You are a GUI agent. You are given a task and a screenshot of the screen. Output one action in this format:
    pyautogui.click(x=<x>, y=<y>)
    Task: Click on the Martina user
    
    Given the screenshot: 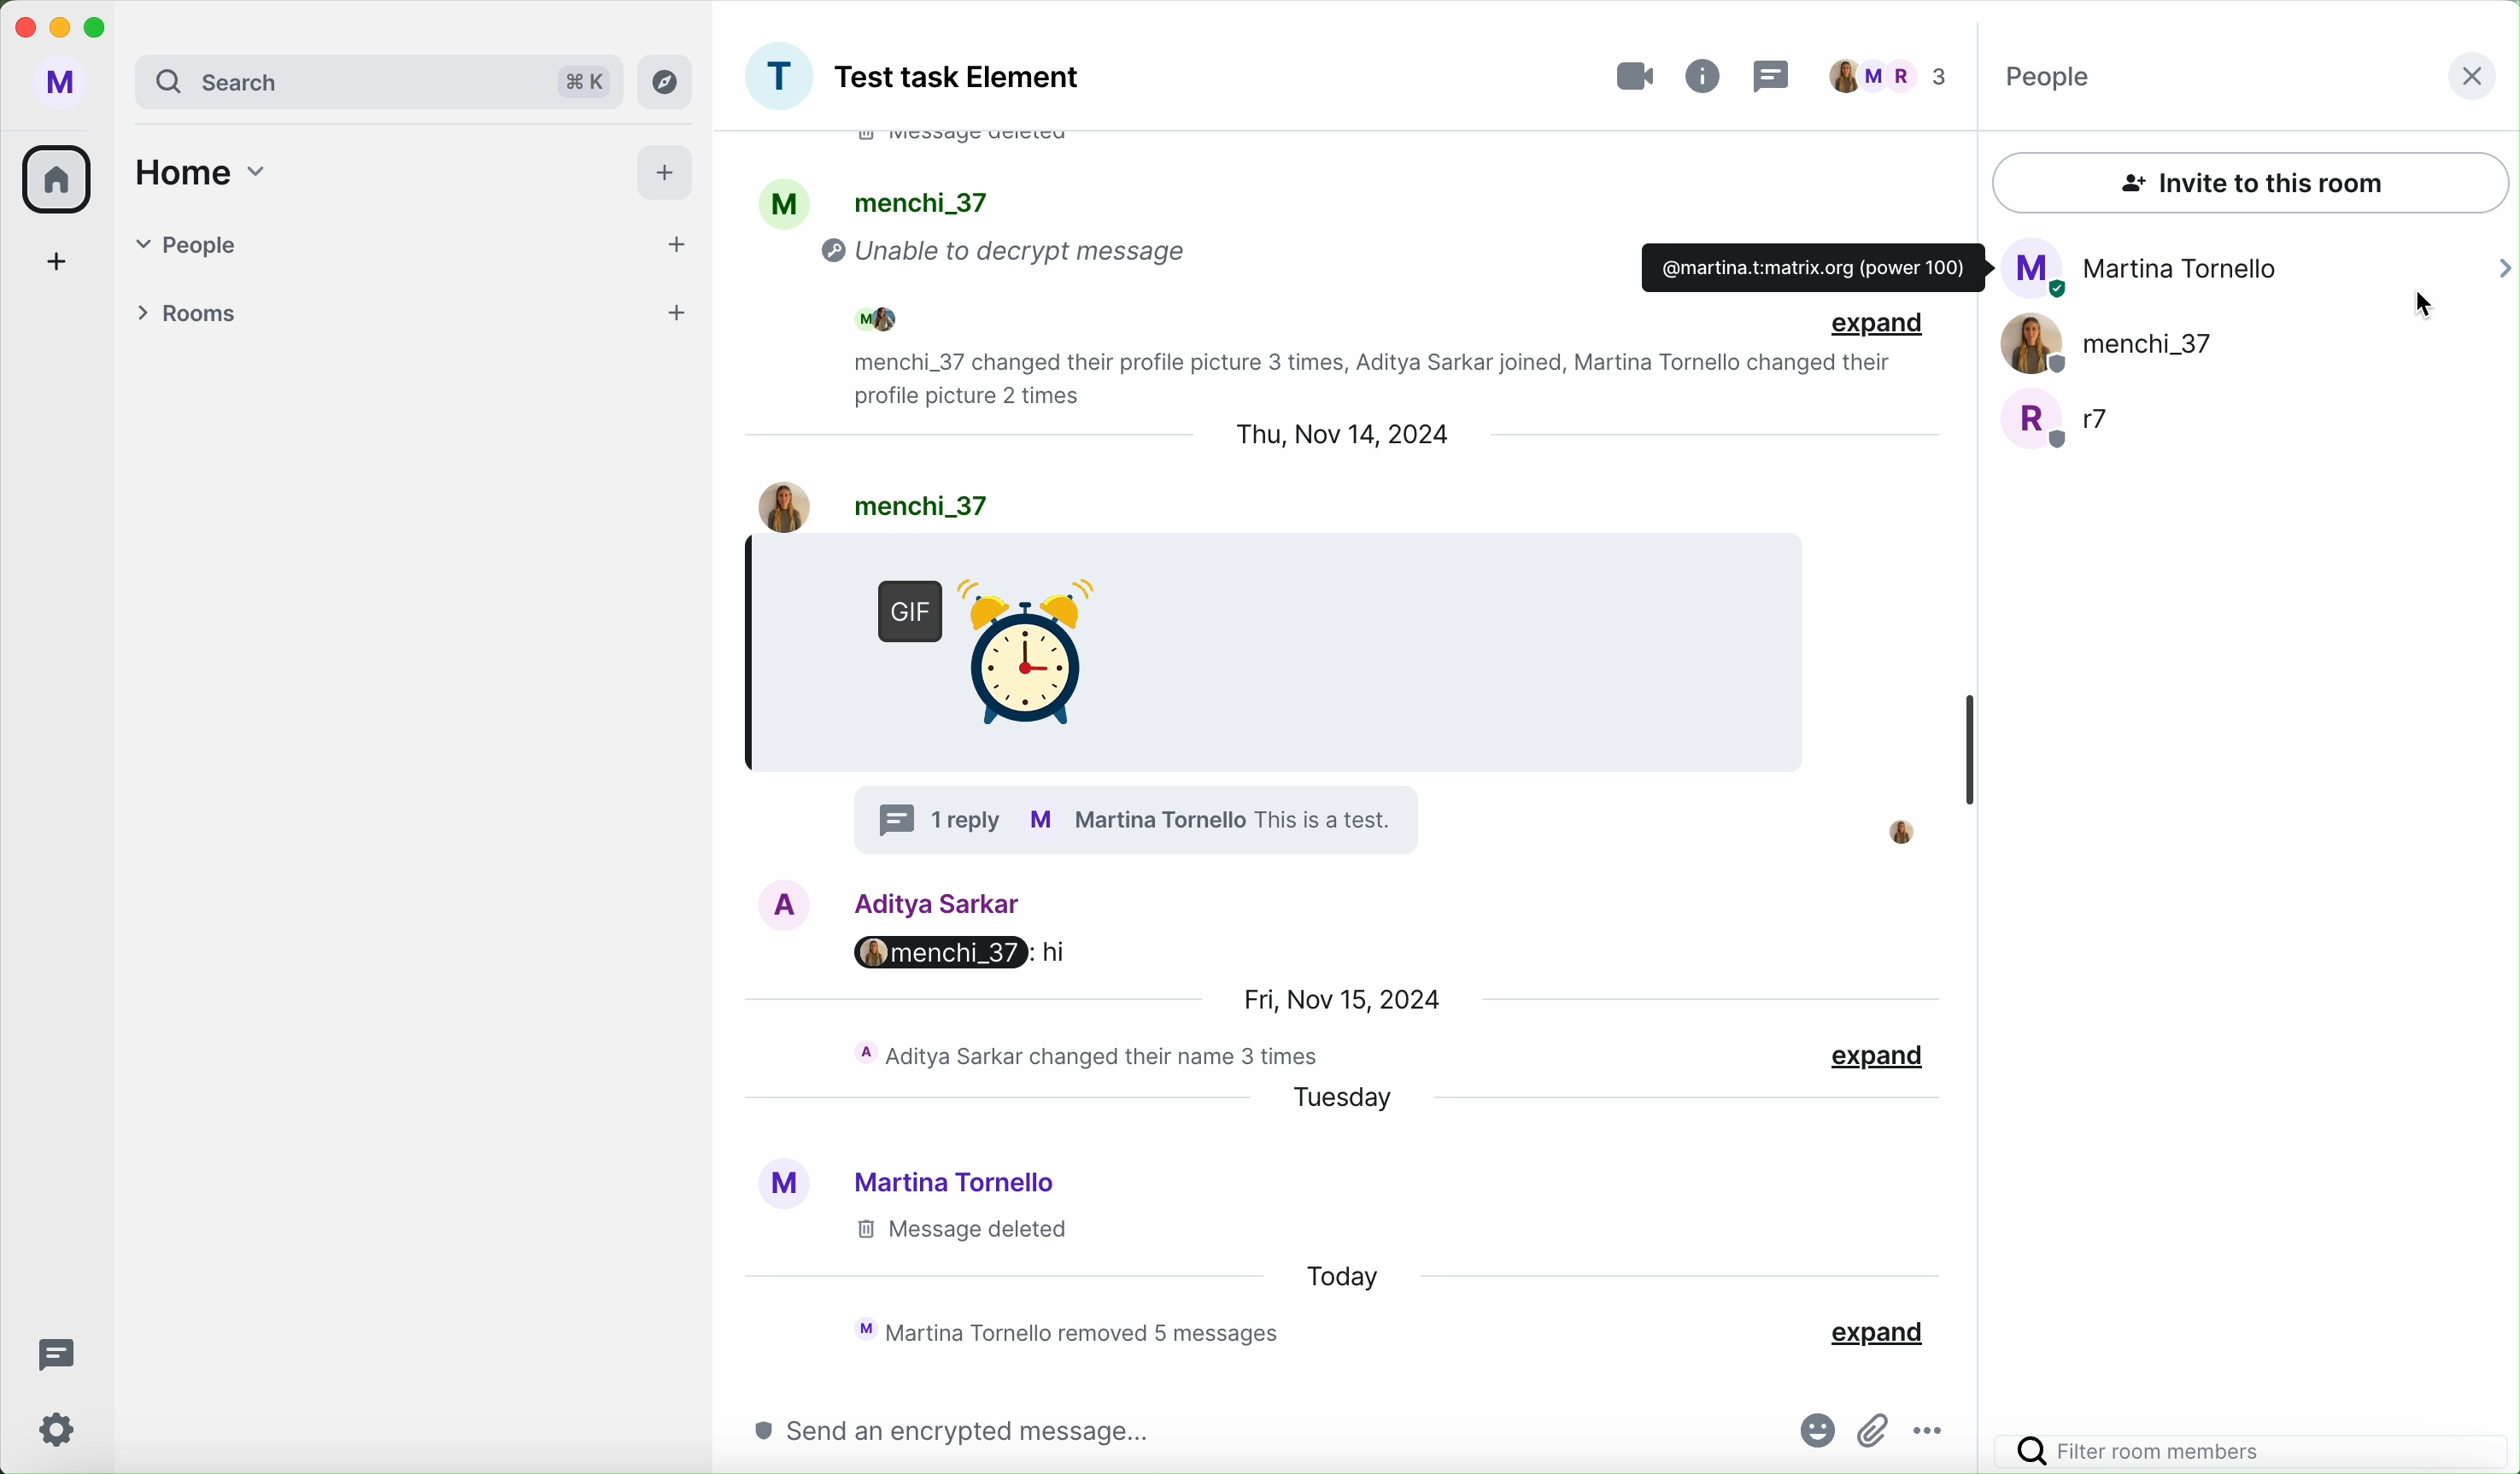 What is the action you would take?
    pyautogui.click(x=959, y=1181)
    